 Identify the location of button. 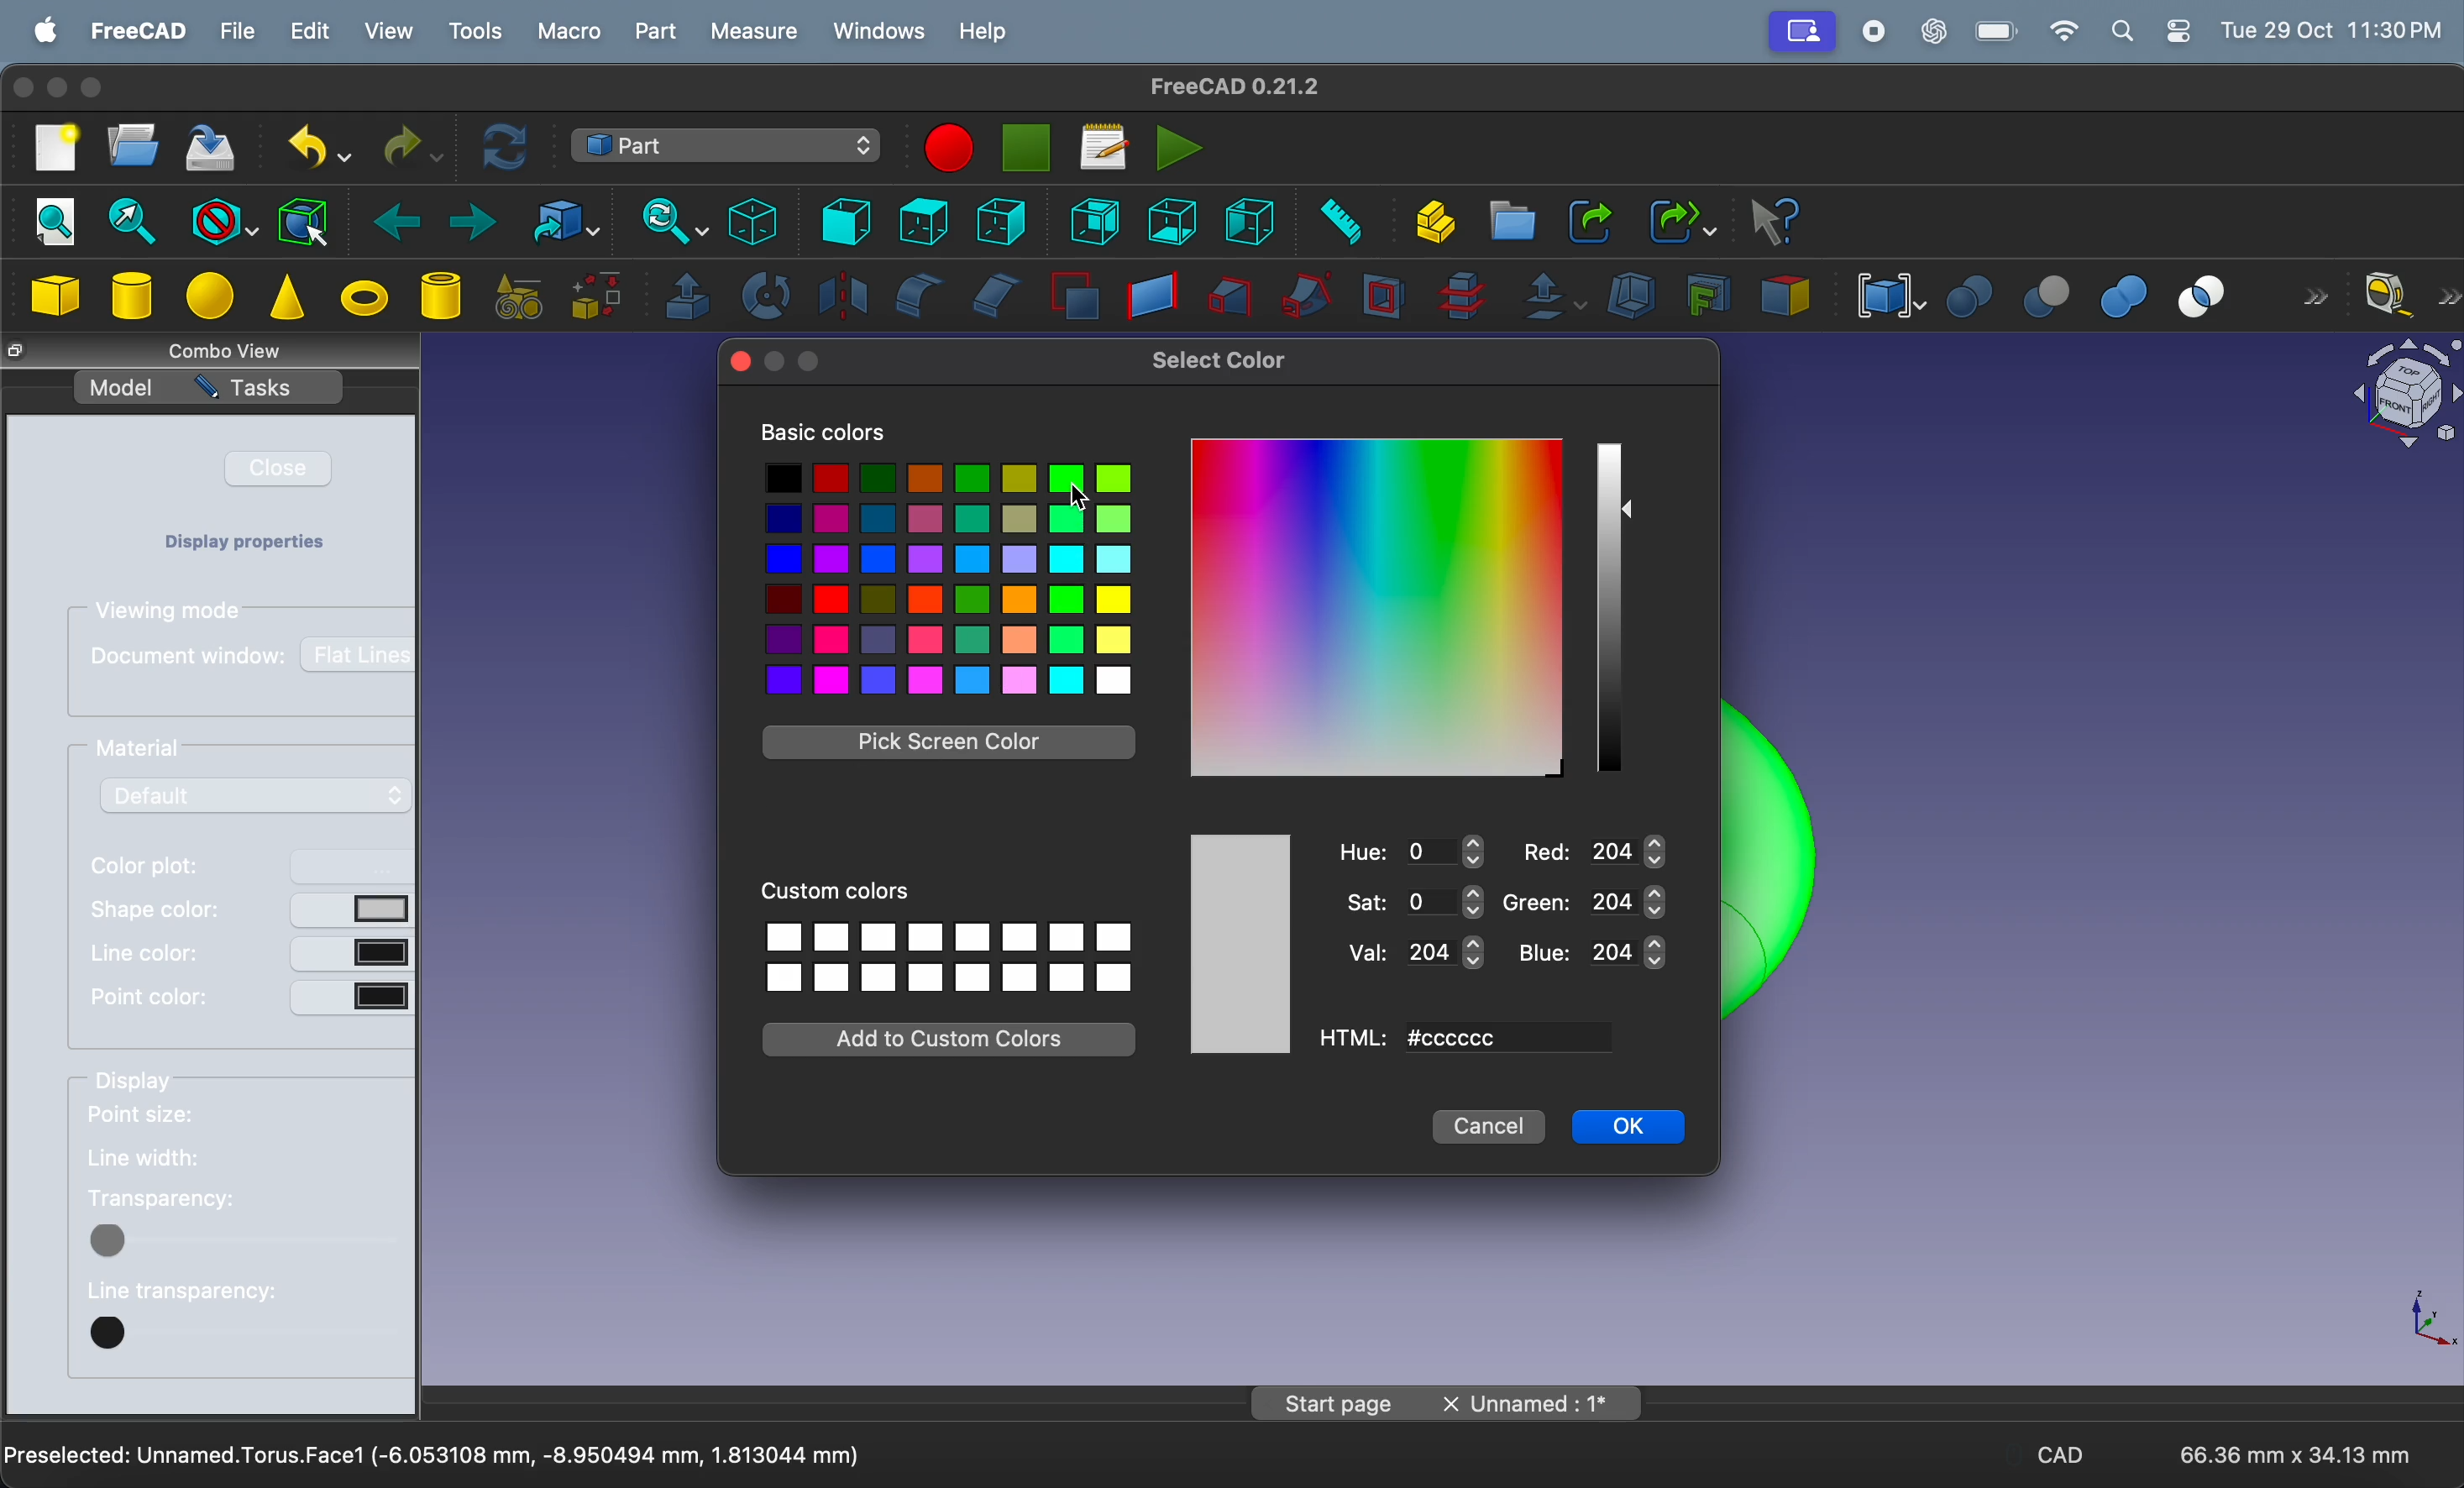
(353, 999).